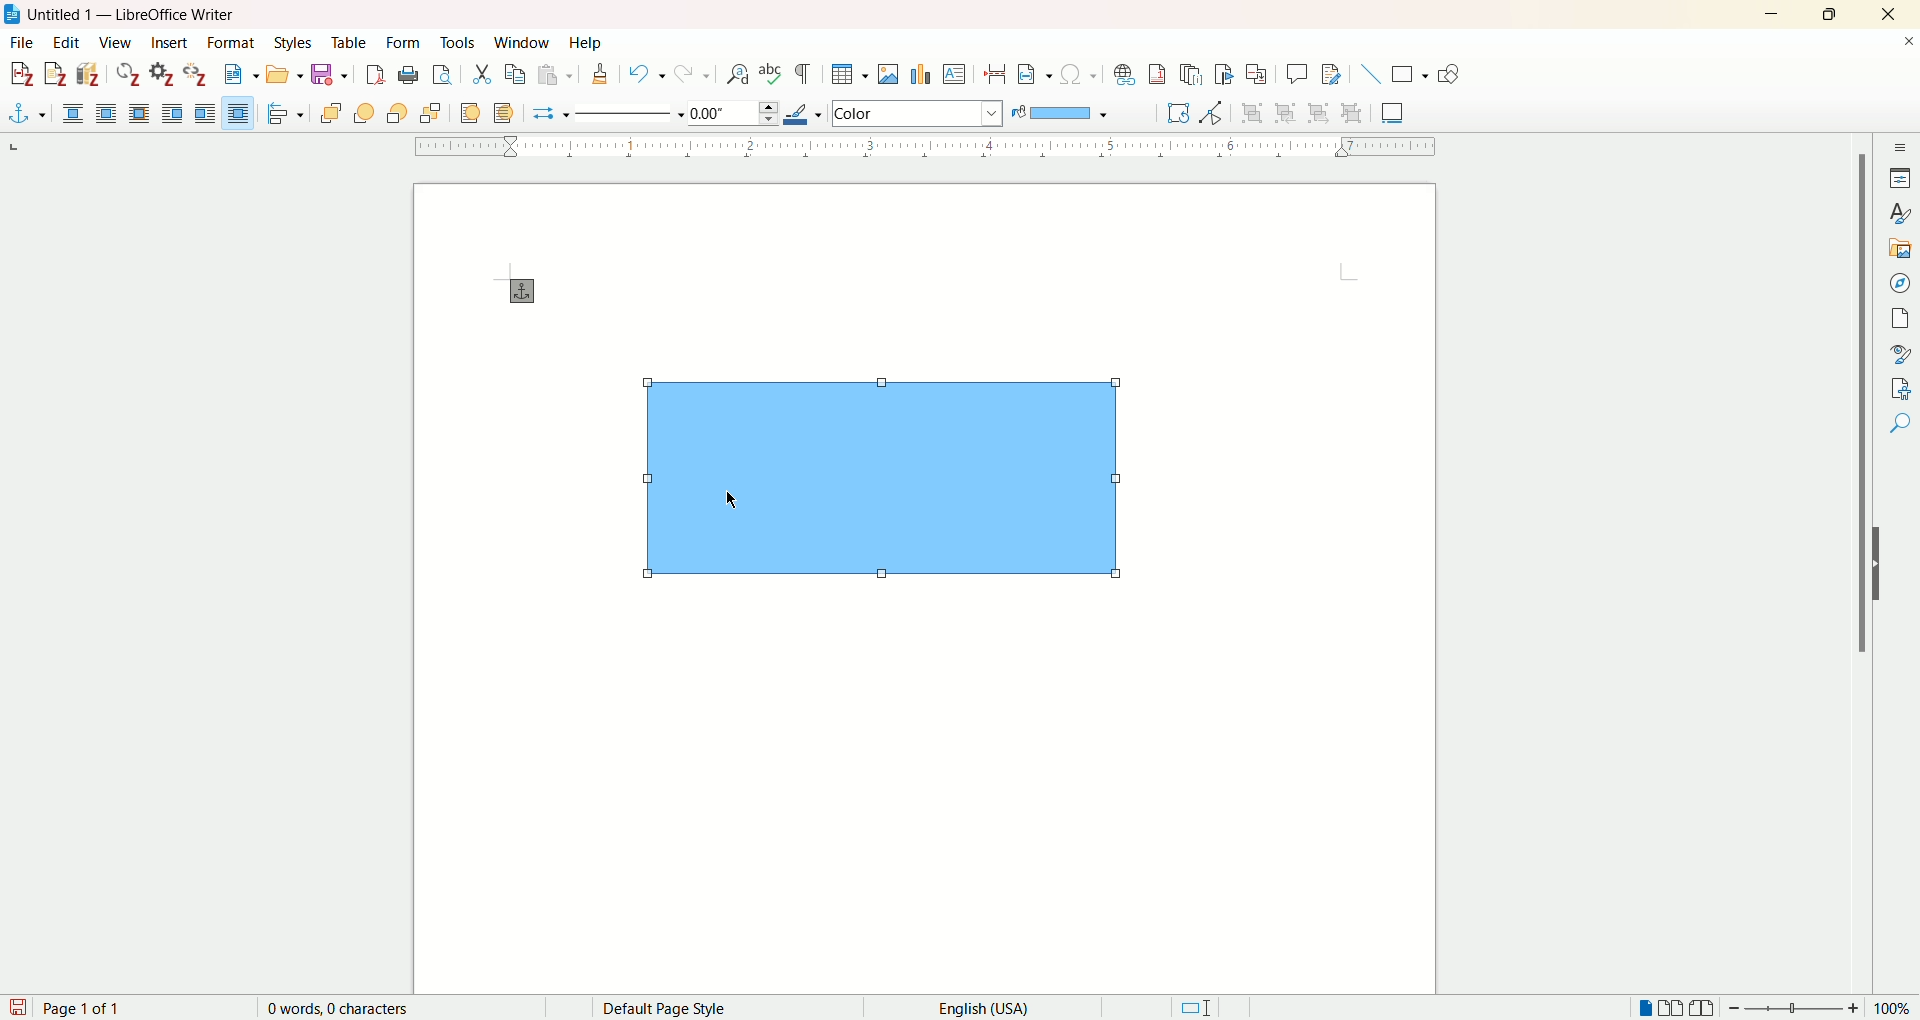 Image resolution: width=1920 pixels, height=1020 pixels. What do you see at coordinates (344, 1008) in the screenshot?
I see `0 words, 0 characters` at bounding box center [344, 1008].